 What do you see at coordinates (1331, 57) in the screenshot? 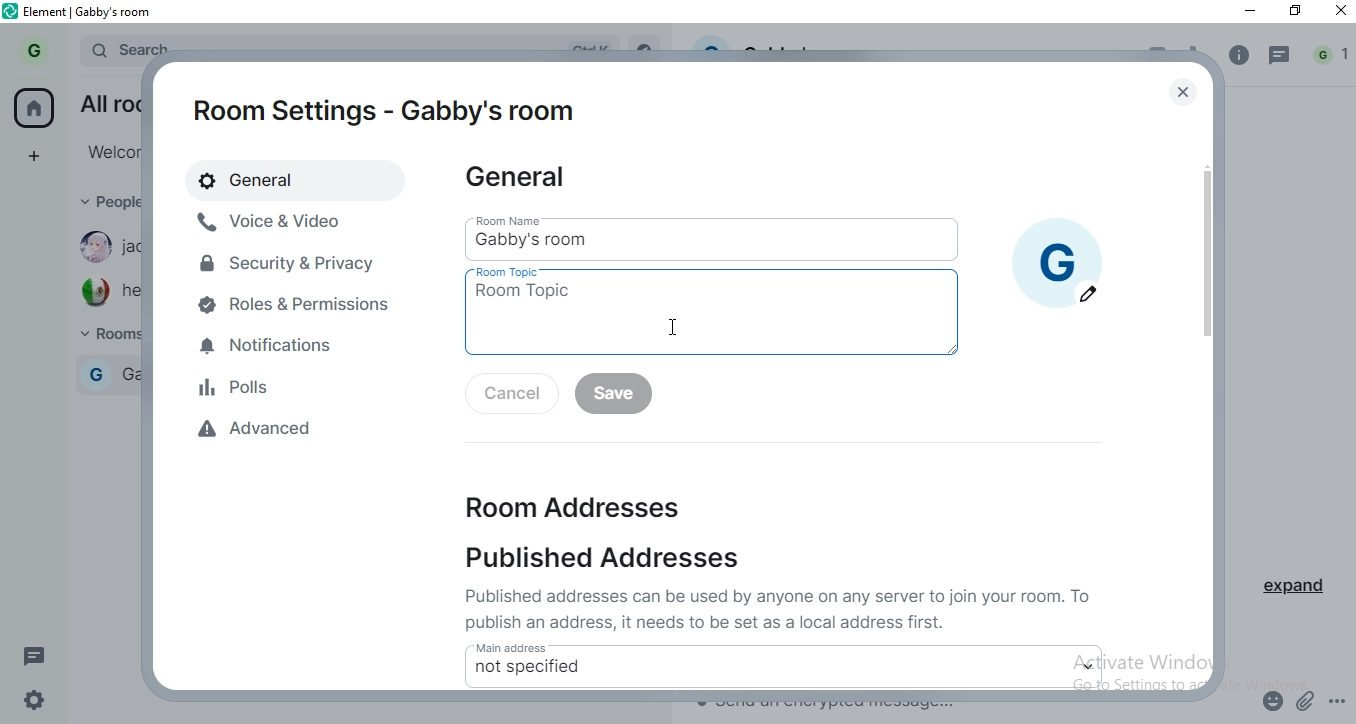
I see `notification` at bounding box center [1331, 57].